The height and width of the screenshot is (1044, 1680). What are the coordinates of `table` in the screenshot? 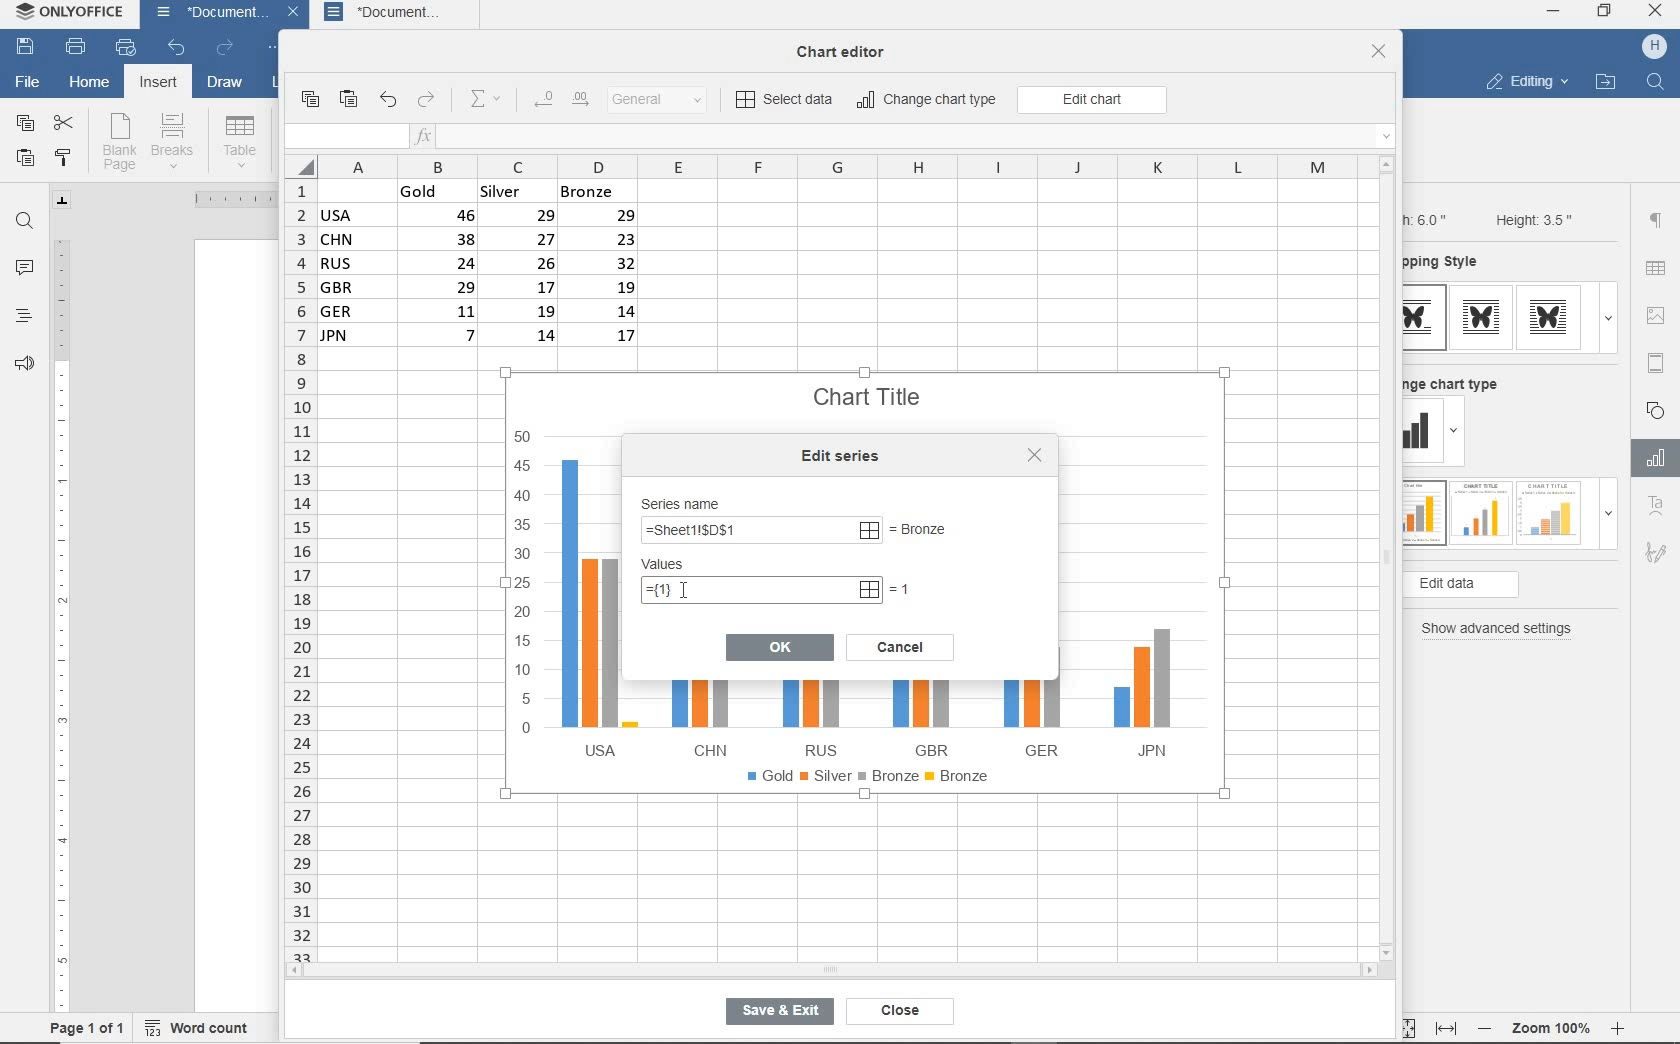 It's located at (1657, 270).